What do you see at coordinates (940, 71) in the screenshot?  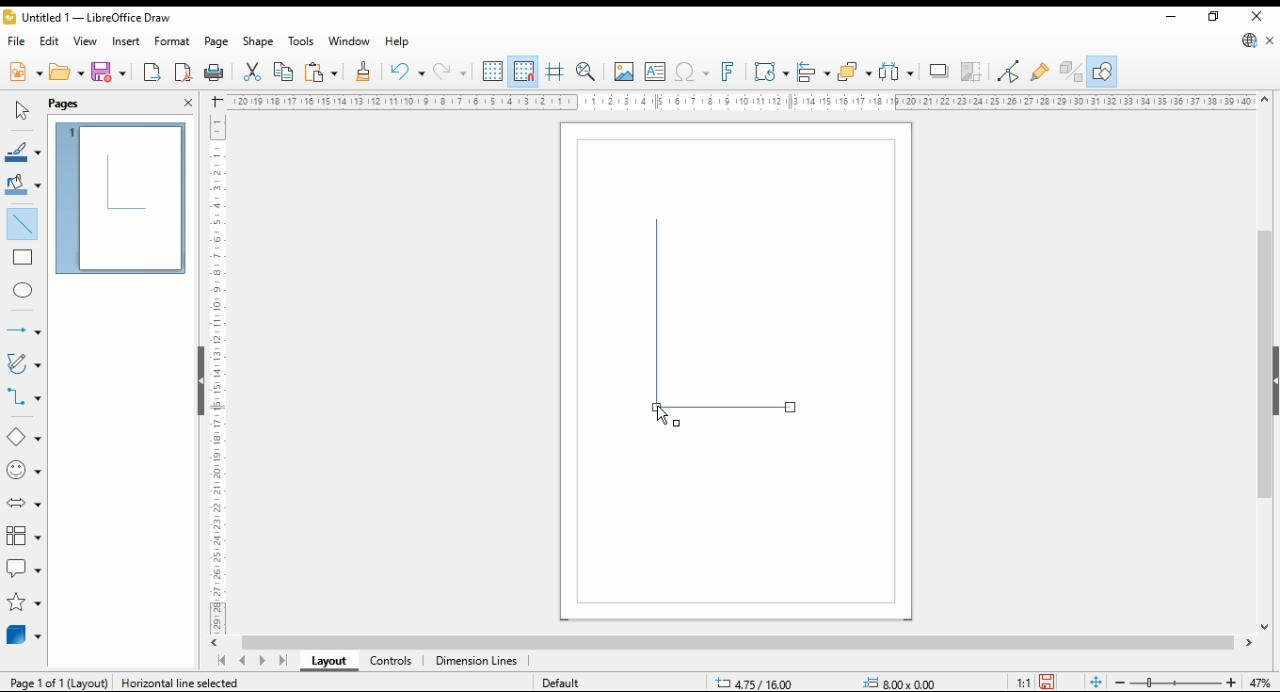 I see `shadow` at bounding box center [940, 71].